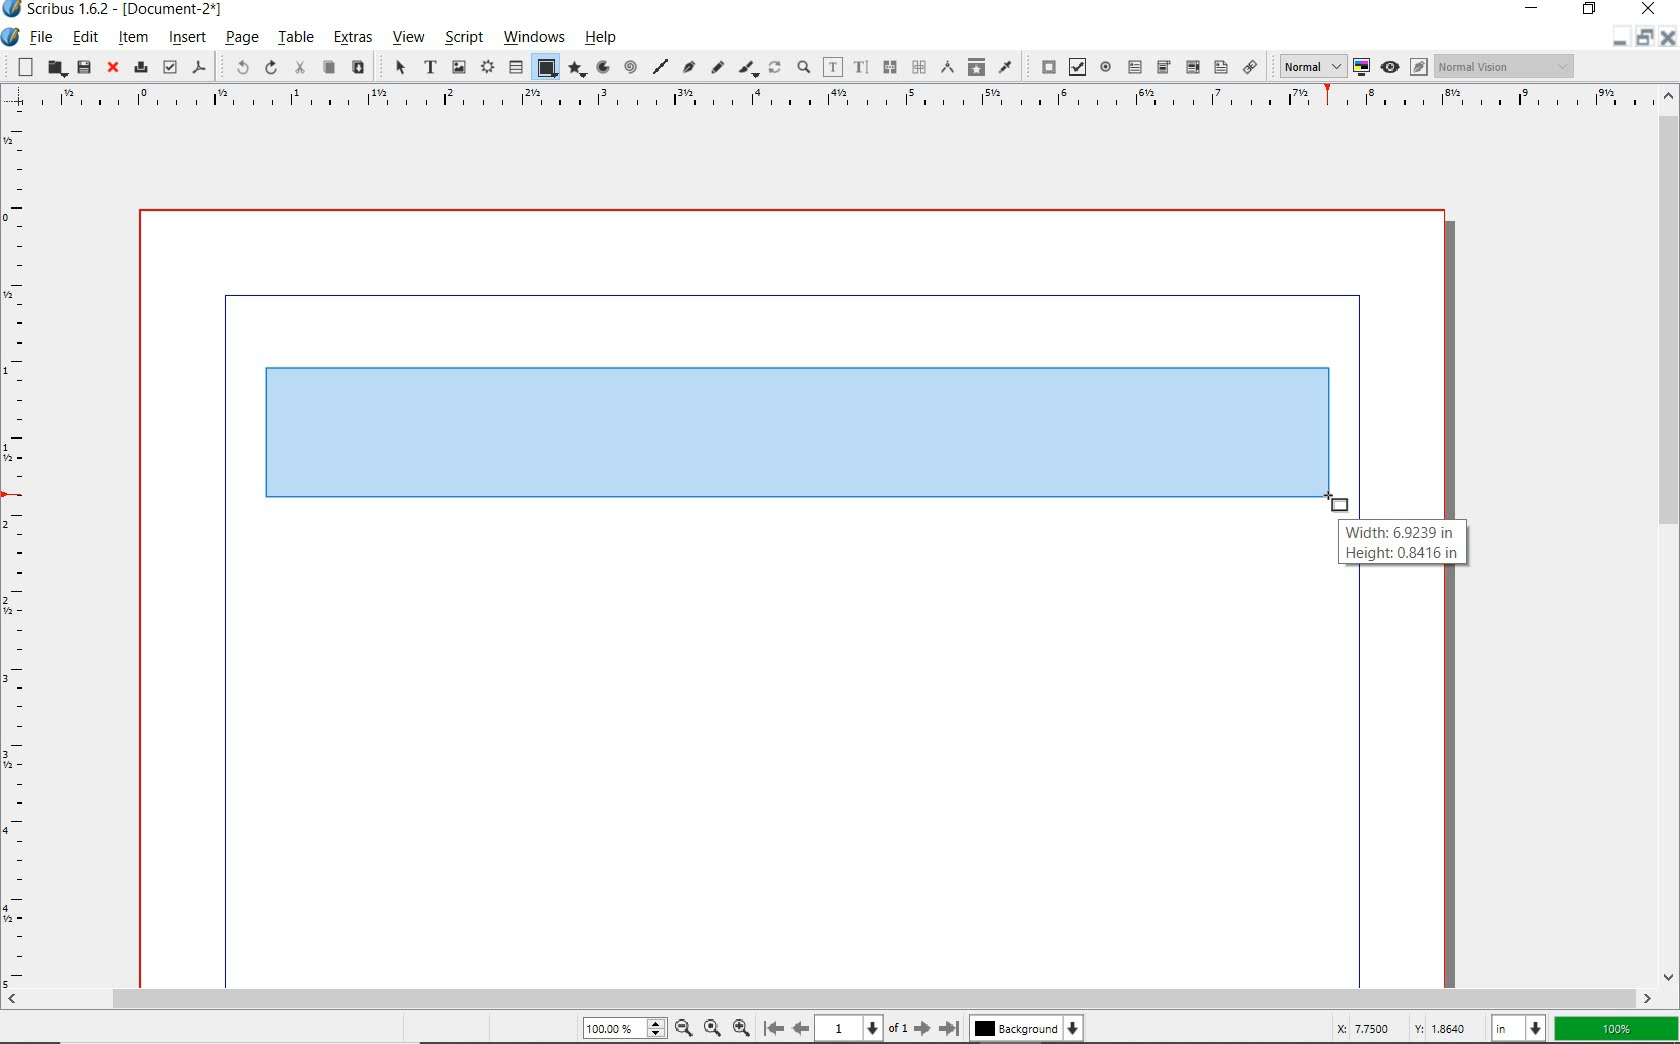 The image size is (1680, 1044). What do you see at coordinates (200, 69) in the screenshot?
I see `save as pdf` at bounding box center [200, 69].